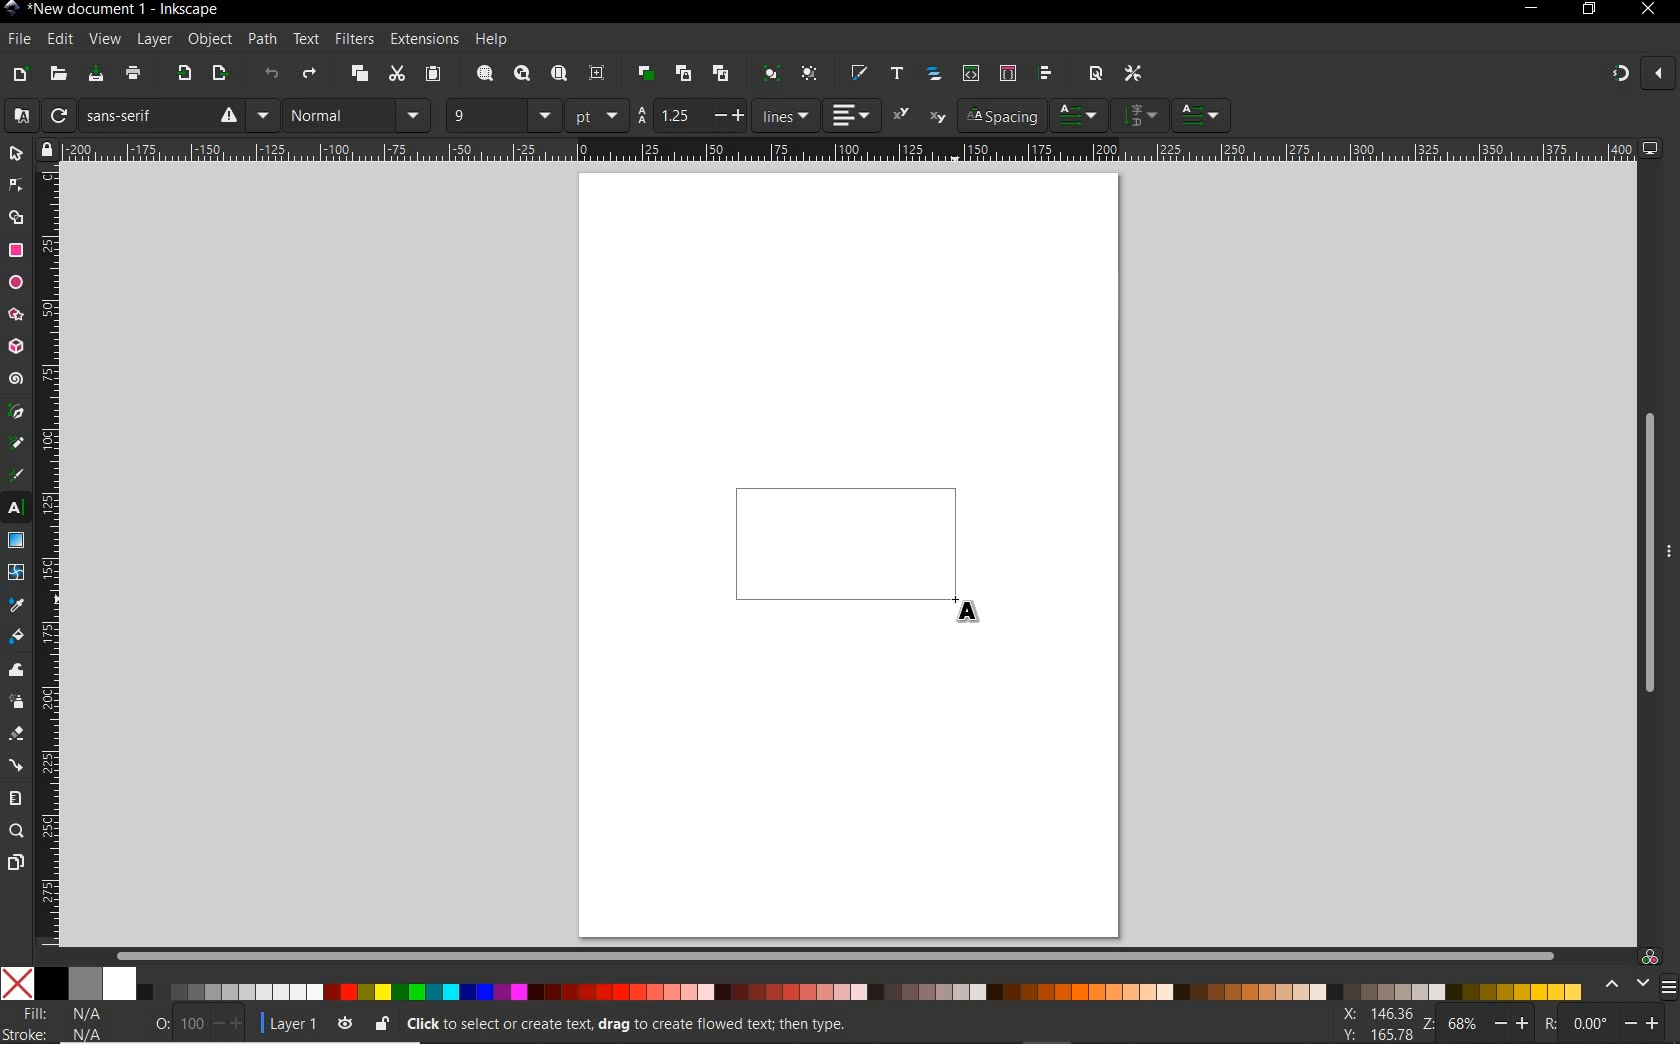 The height and width of the screenshot is (1044, 1680). Describe the element at coordinates (353, 39) in the screenshot. I see `filters` at that location.